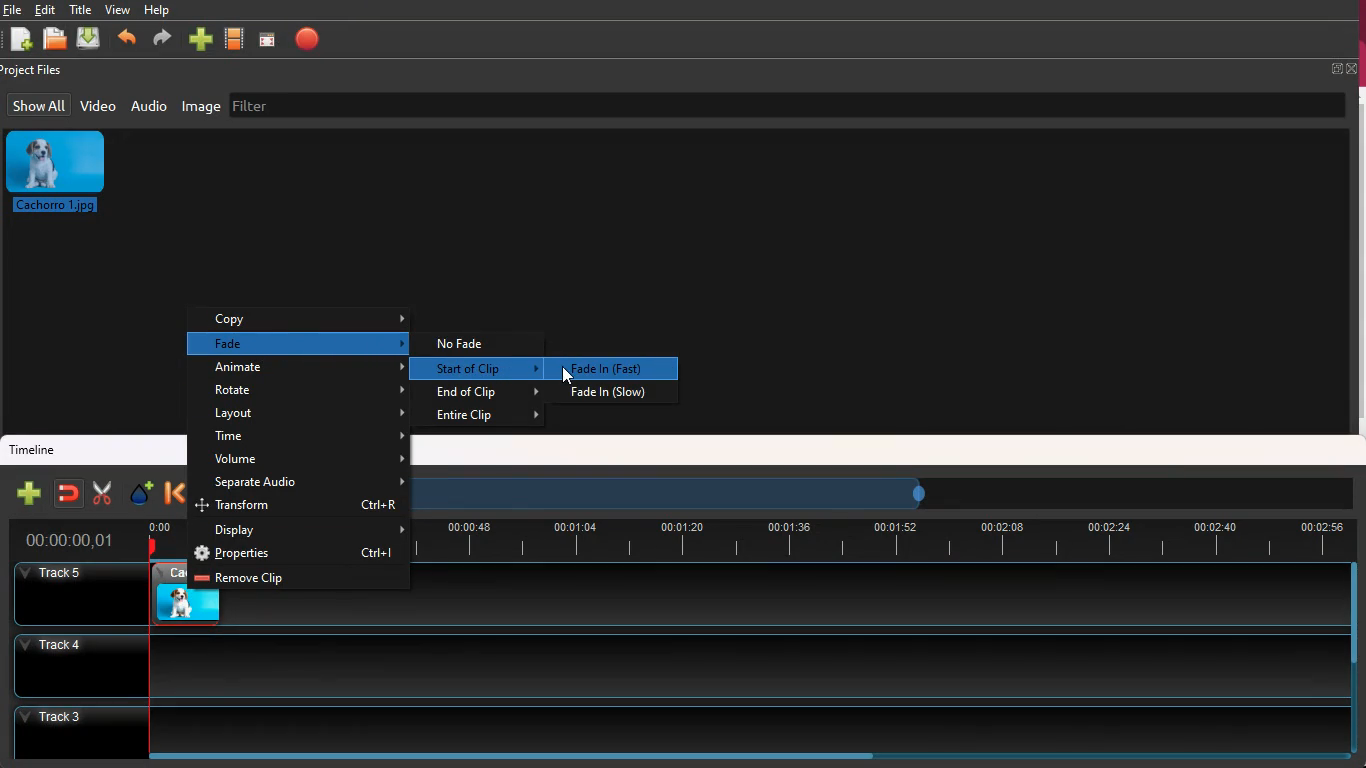 The image size is (1366, 768). I want to click on fade in fast, so click(610, 369).